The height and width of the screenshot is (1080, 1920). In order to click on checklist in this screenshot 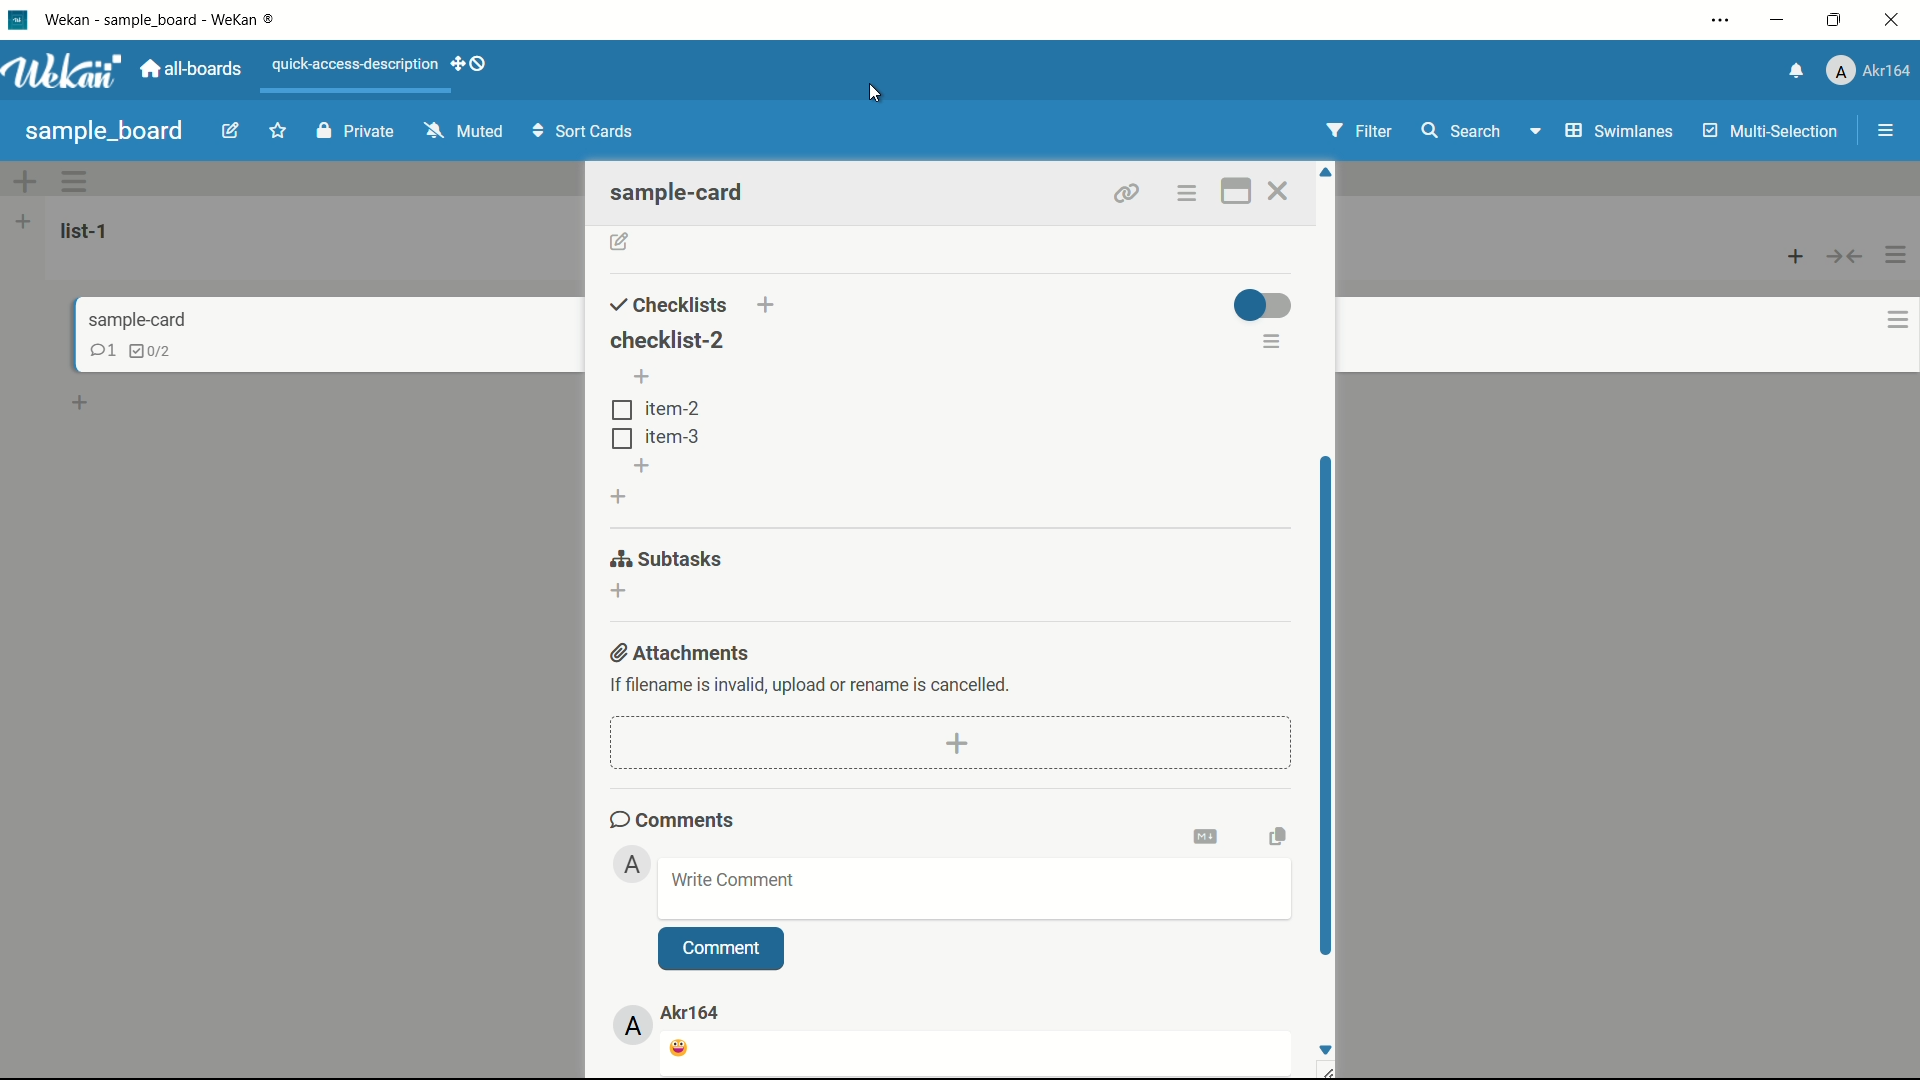, I will do `click(98, 350)`.